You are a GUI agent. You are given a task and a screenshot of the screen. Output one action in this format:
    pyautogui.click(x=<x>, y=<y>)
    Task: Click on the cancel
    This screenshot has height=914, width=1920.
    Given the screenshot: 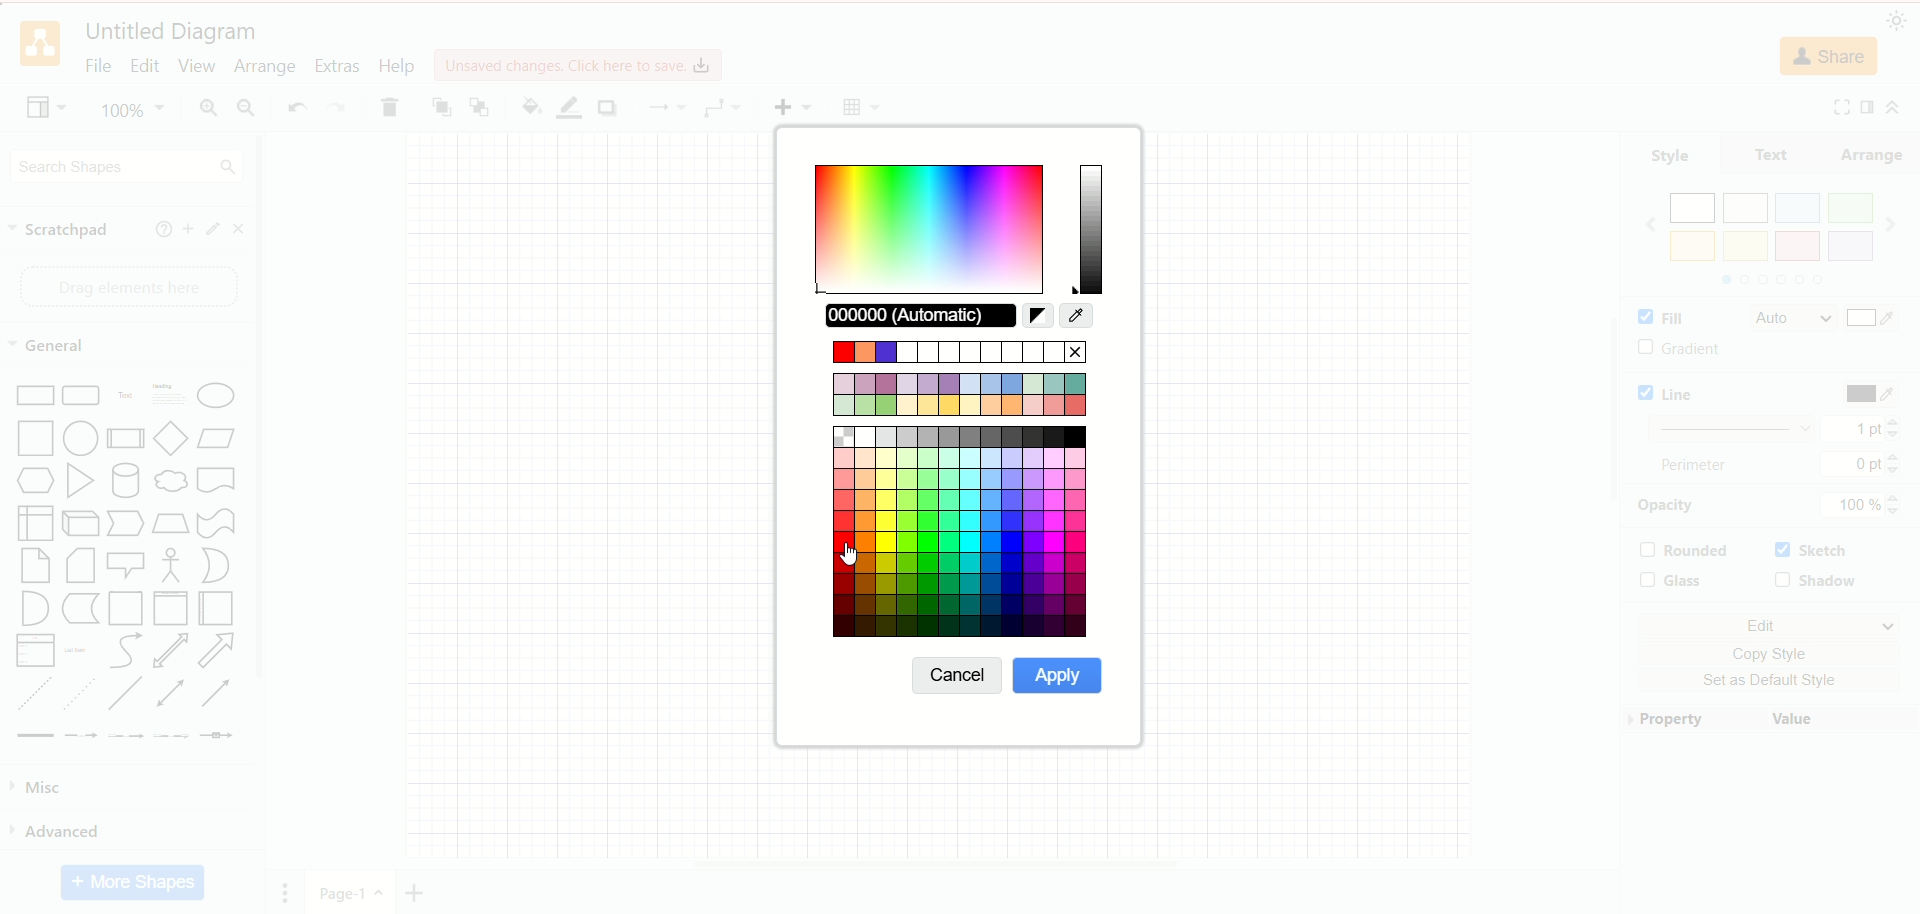 What is the action you would take?
    pyautogui.click(x=958, y=676)
    